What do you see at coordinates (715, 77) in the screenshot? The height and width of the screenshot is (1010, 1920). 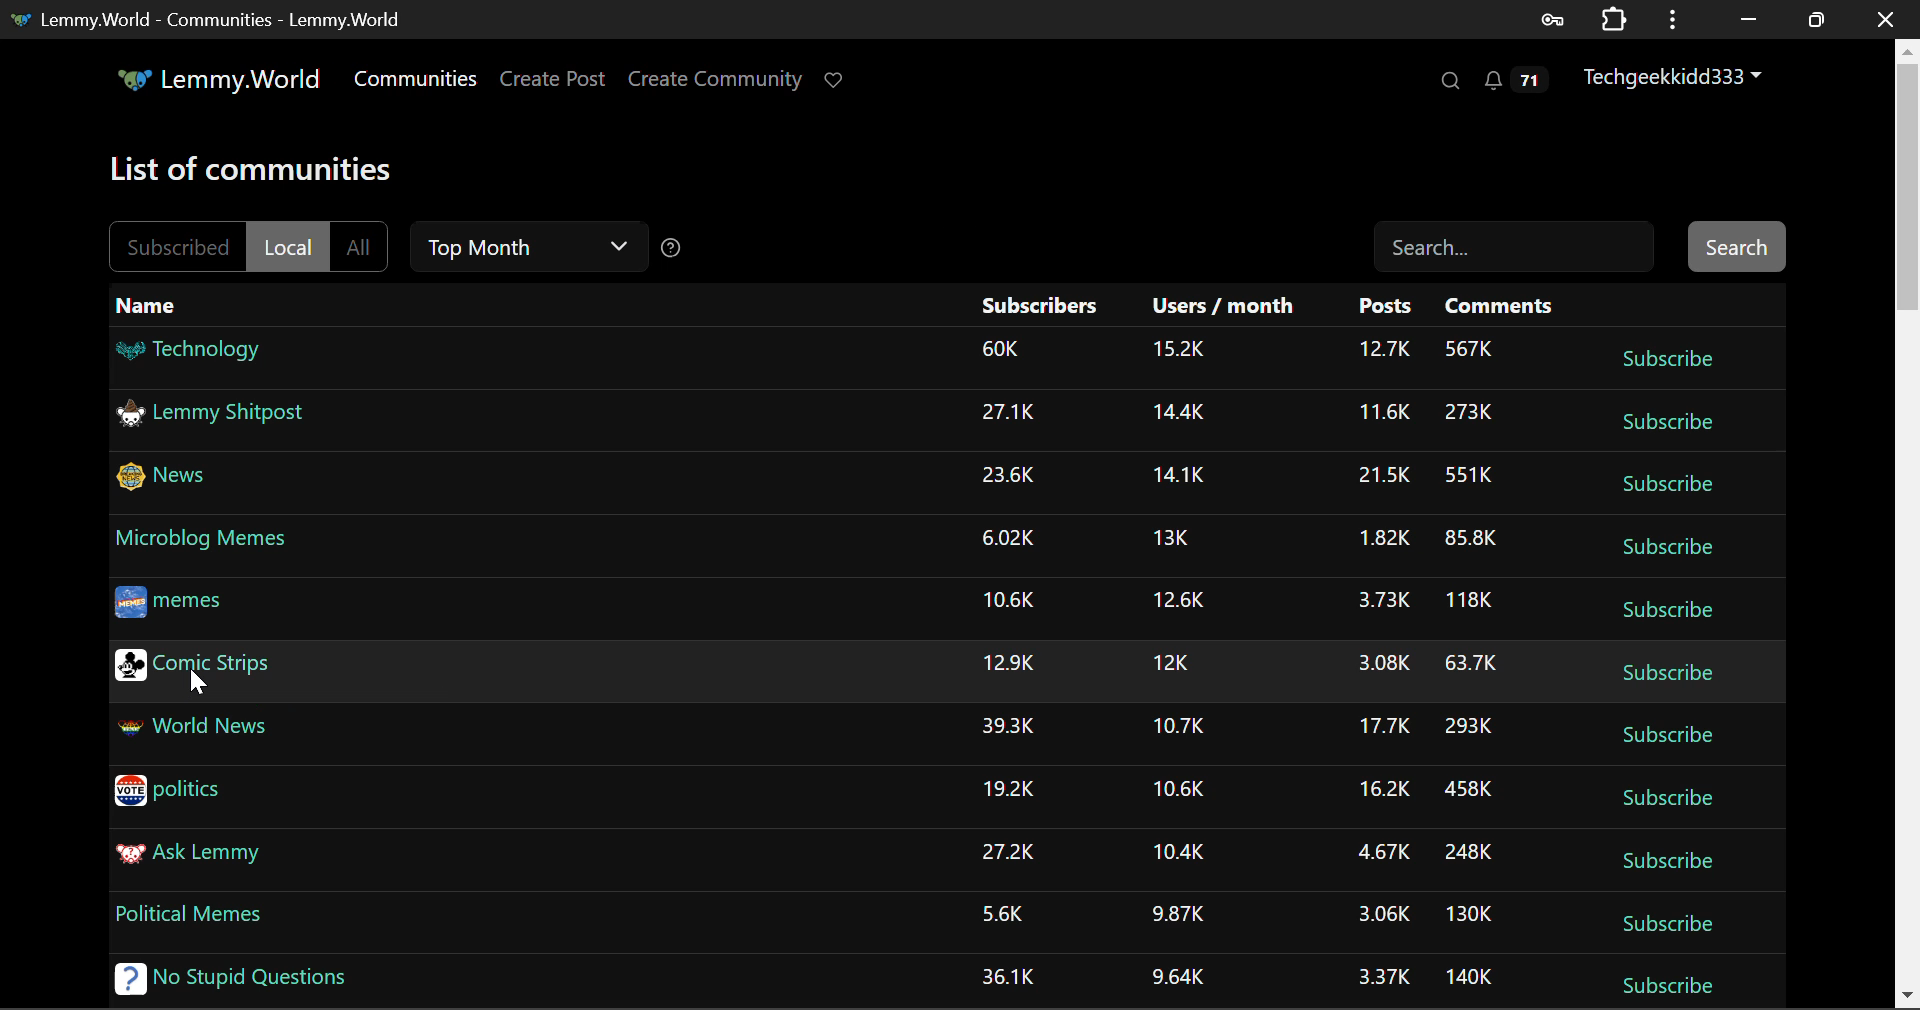 I see `Create Community` at bounding box center [715, 77].